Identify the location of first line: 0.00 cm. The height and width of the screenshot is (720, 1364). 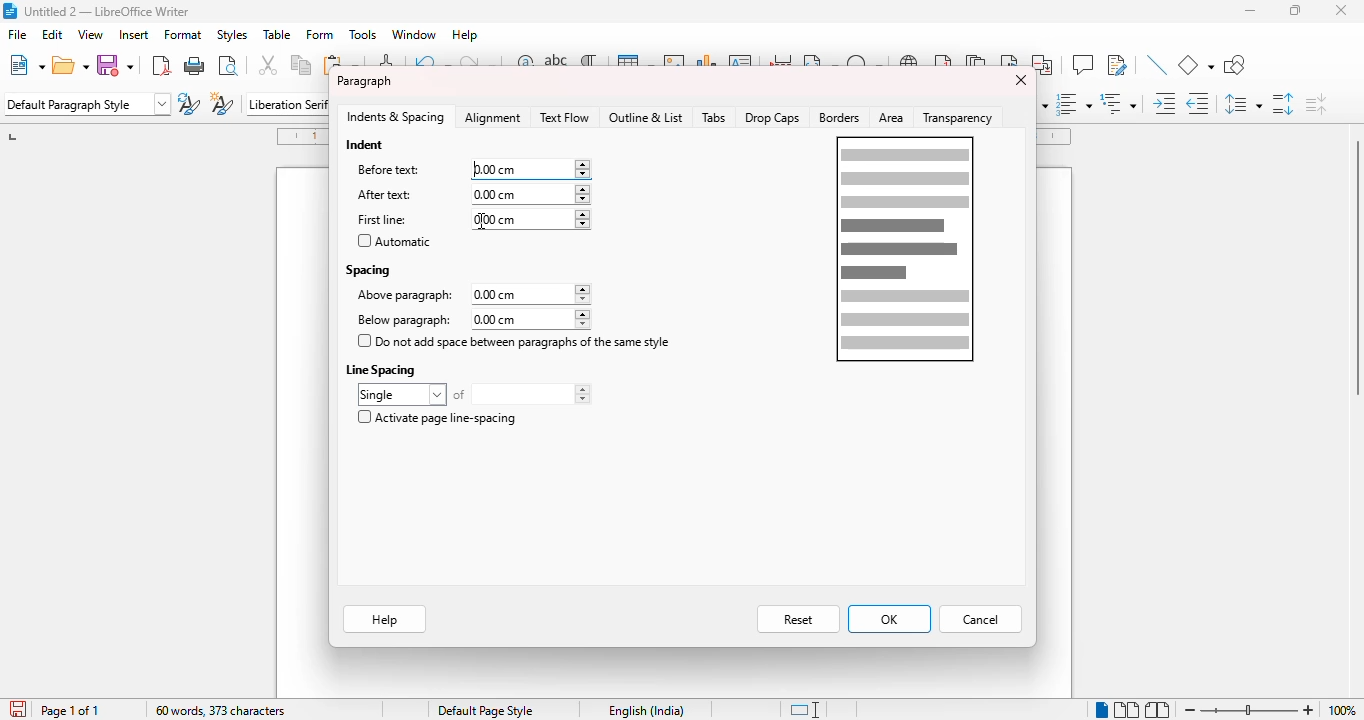
(472, 220).